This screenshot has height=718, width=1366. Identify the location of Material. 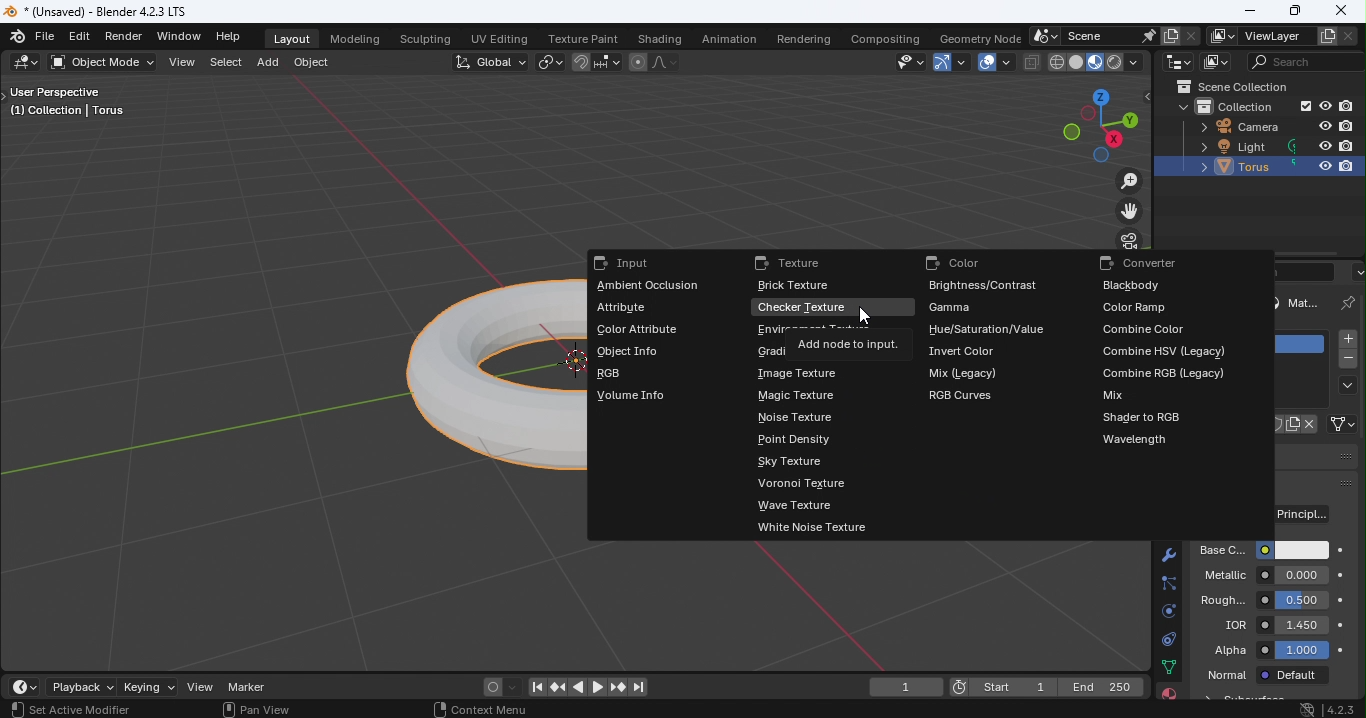
(1172, 690).